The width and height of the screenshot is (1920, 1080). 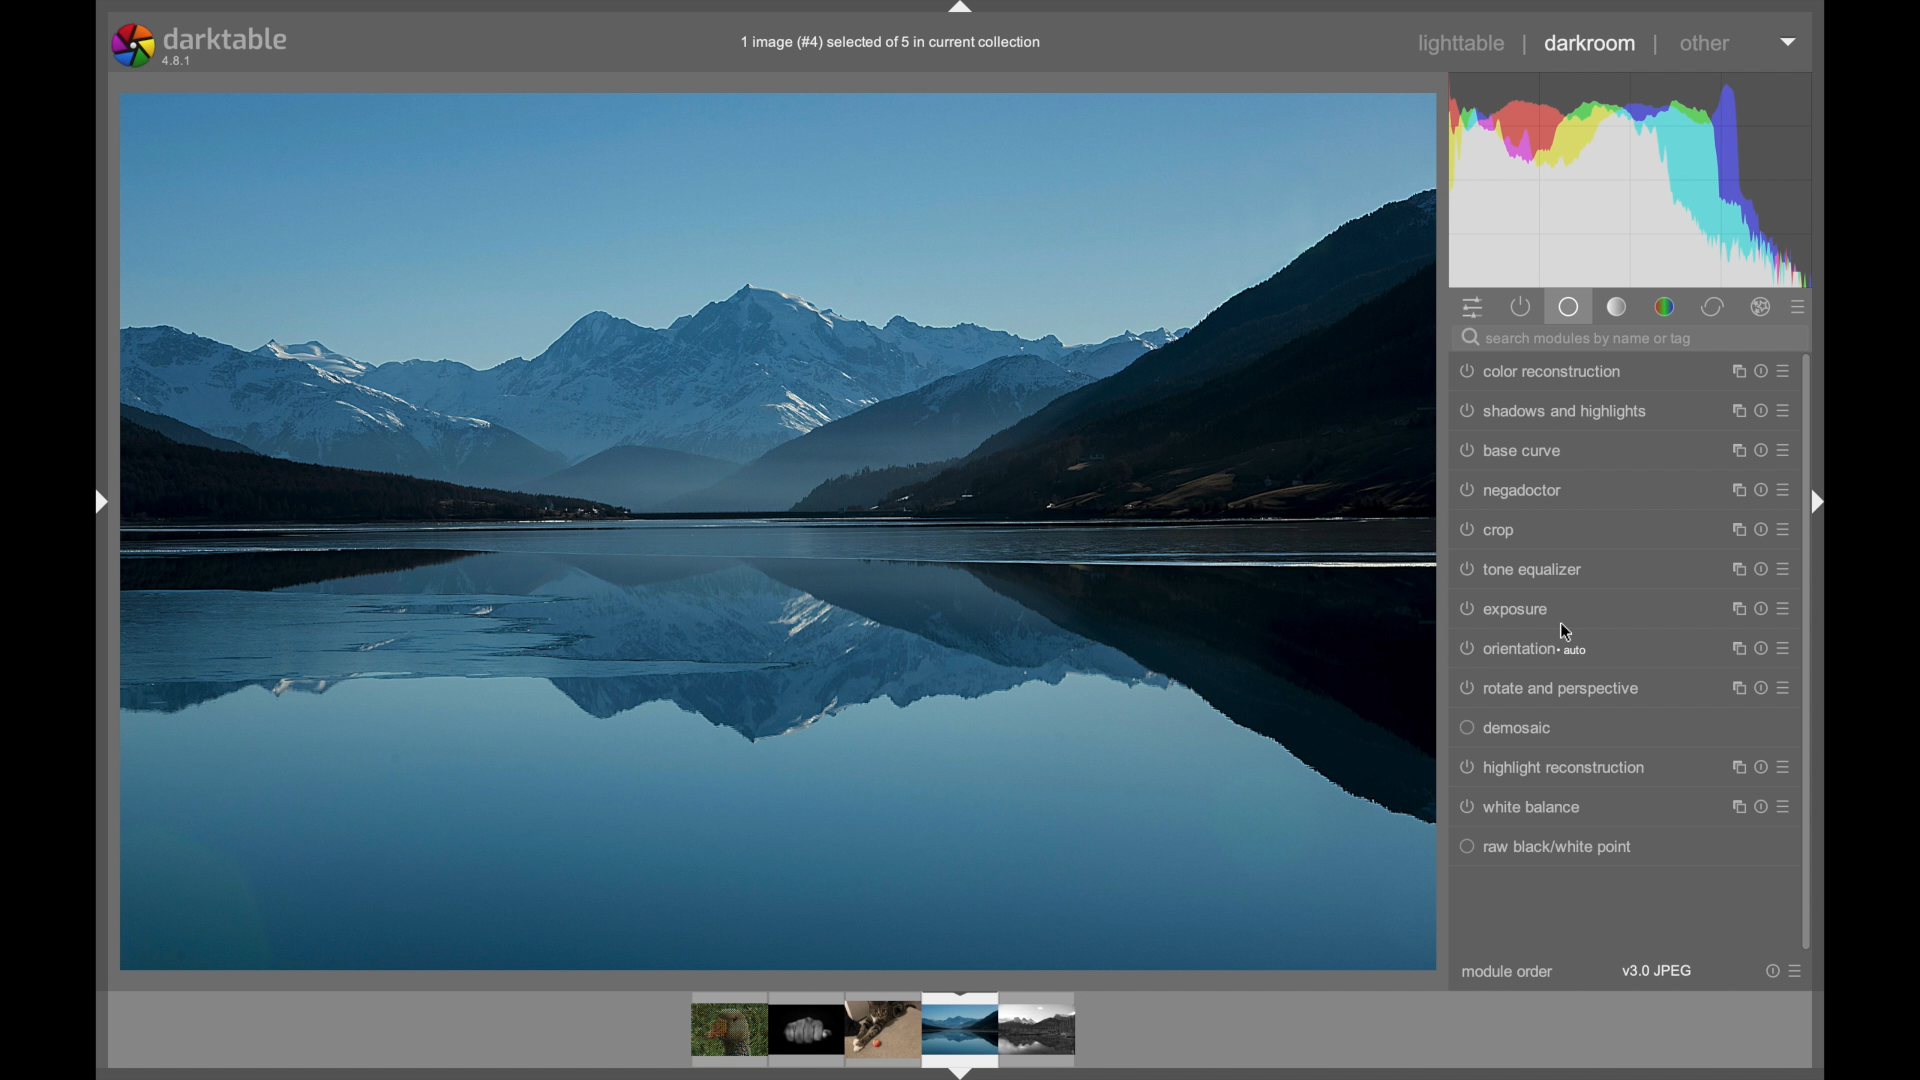 What do you see at coordinates (1629, 178) in the screenshot?
I see `histogram` at bounding box center [1629, 178].